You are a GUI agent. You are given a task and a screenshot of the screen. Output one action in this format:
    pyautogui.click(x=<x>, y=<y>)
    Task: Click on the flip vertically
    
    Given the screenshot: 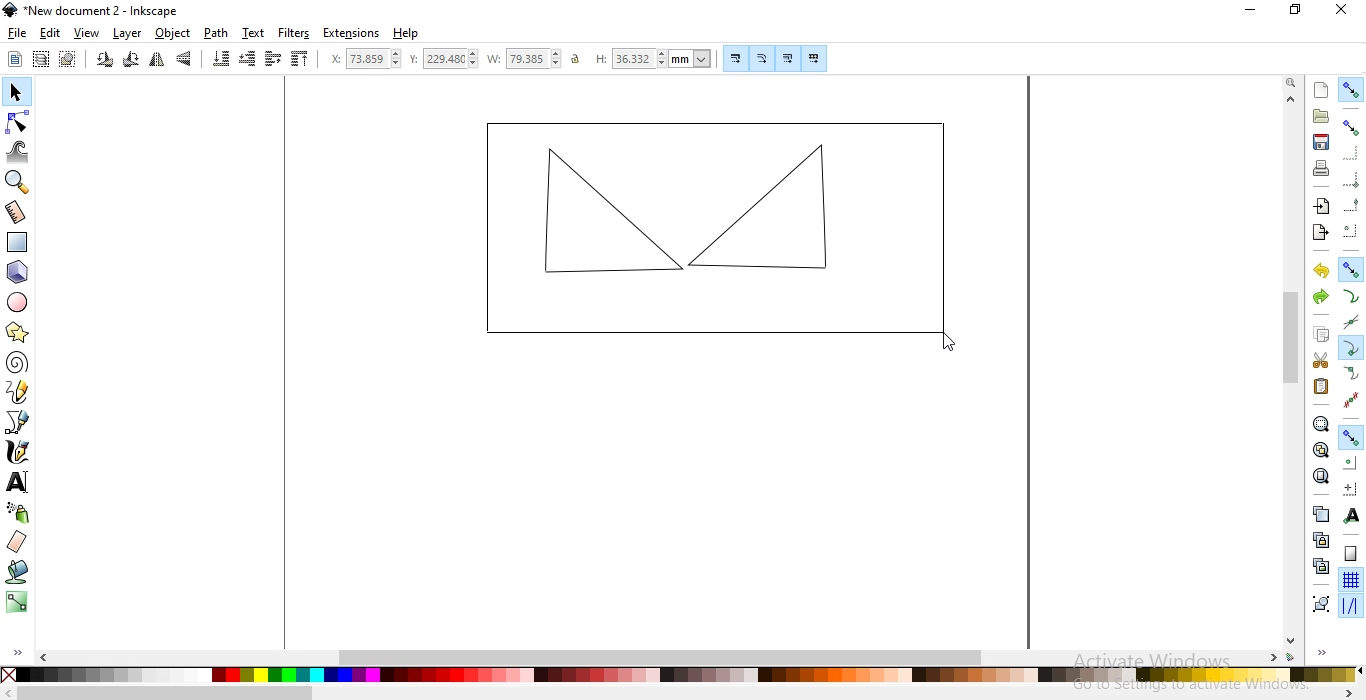 What is the action you would take?
    pyautogui.click(x=184, y=60)
    